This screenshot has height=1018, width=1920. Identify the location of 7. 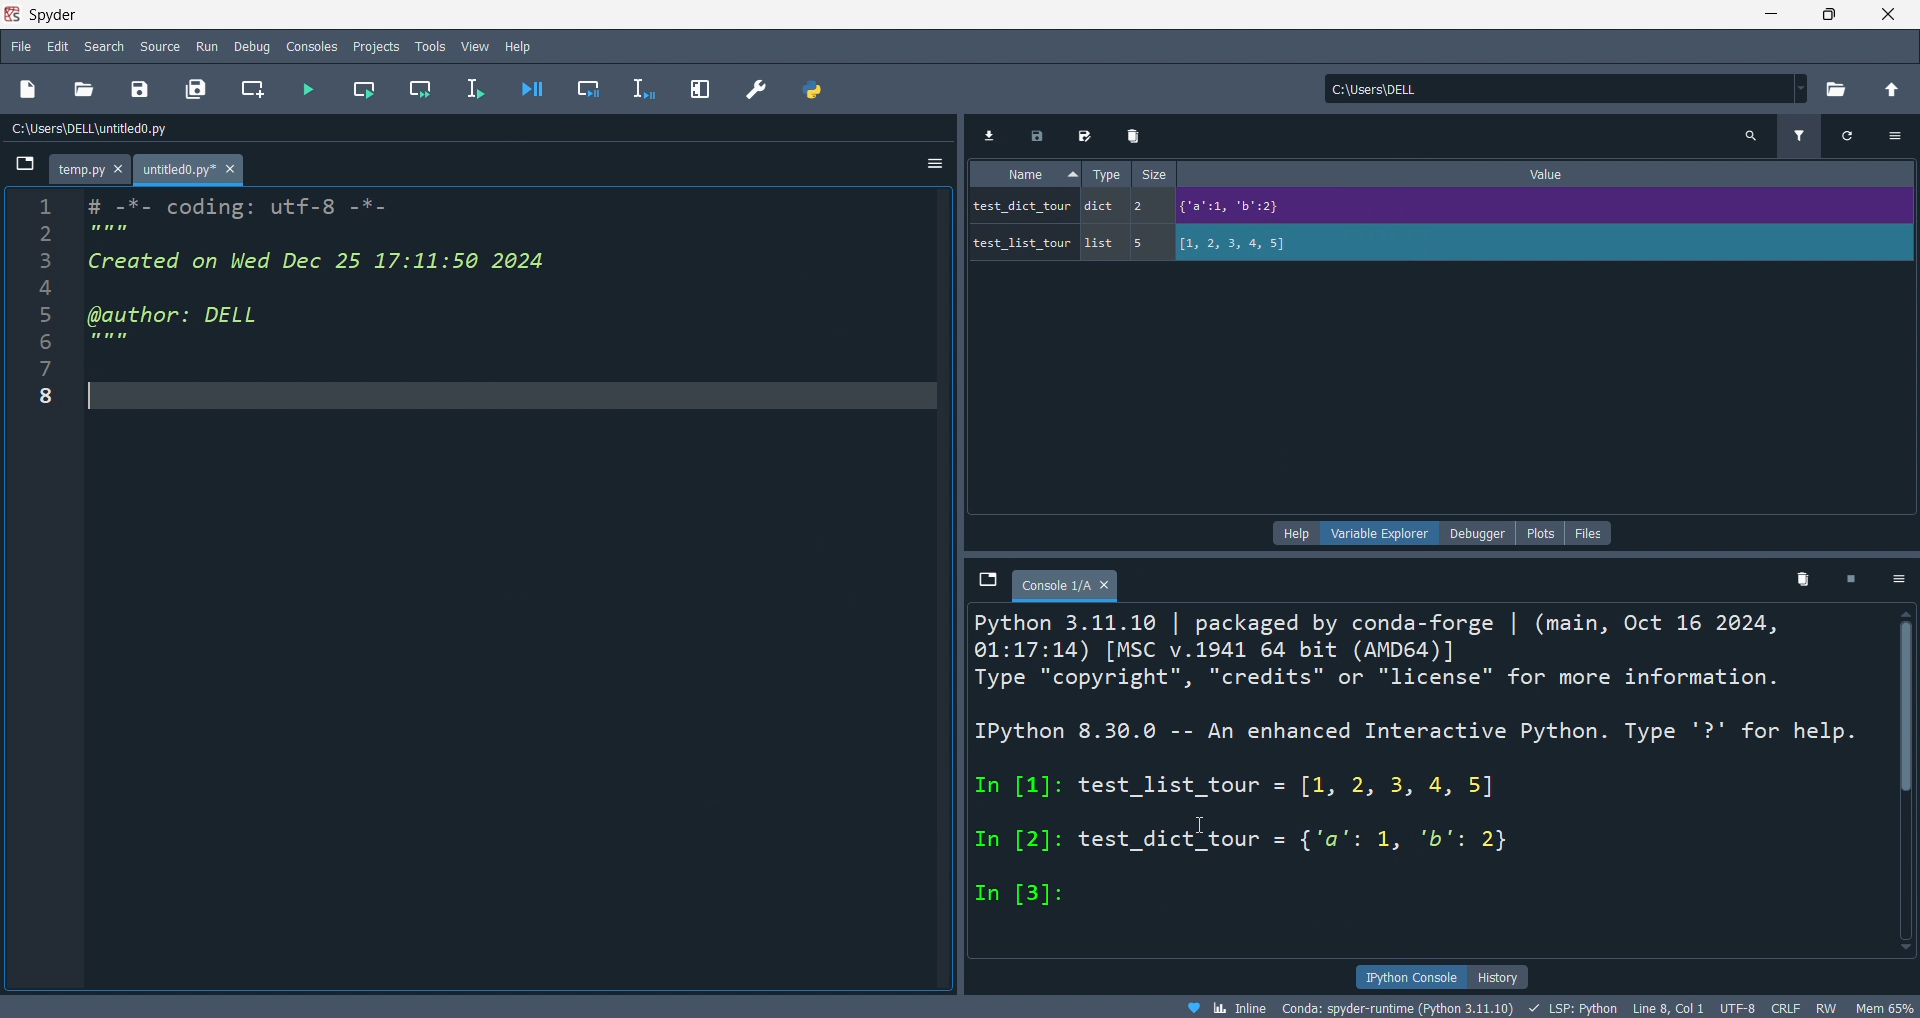
(58, 364).